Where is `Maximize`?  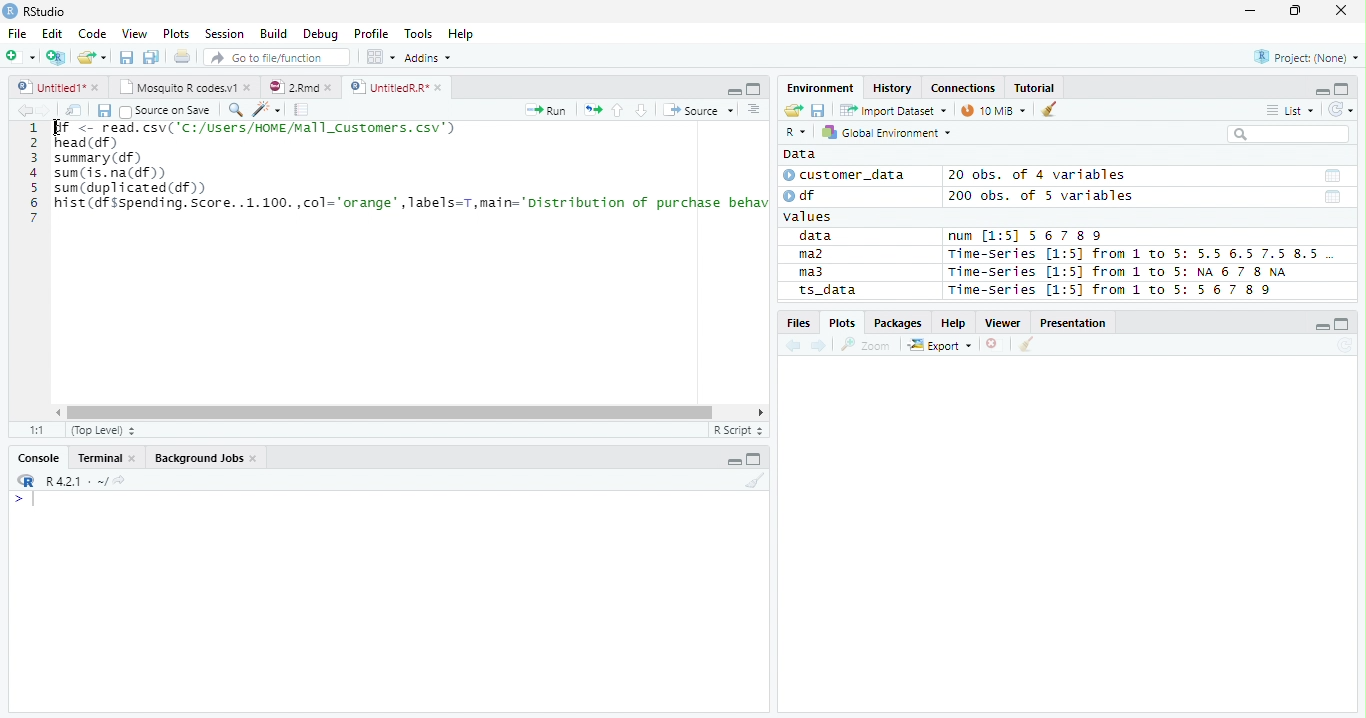
Maximize is located at coordinates (1344, 324).